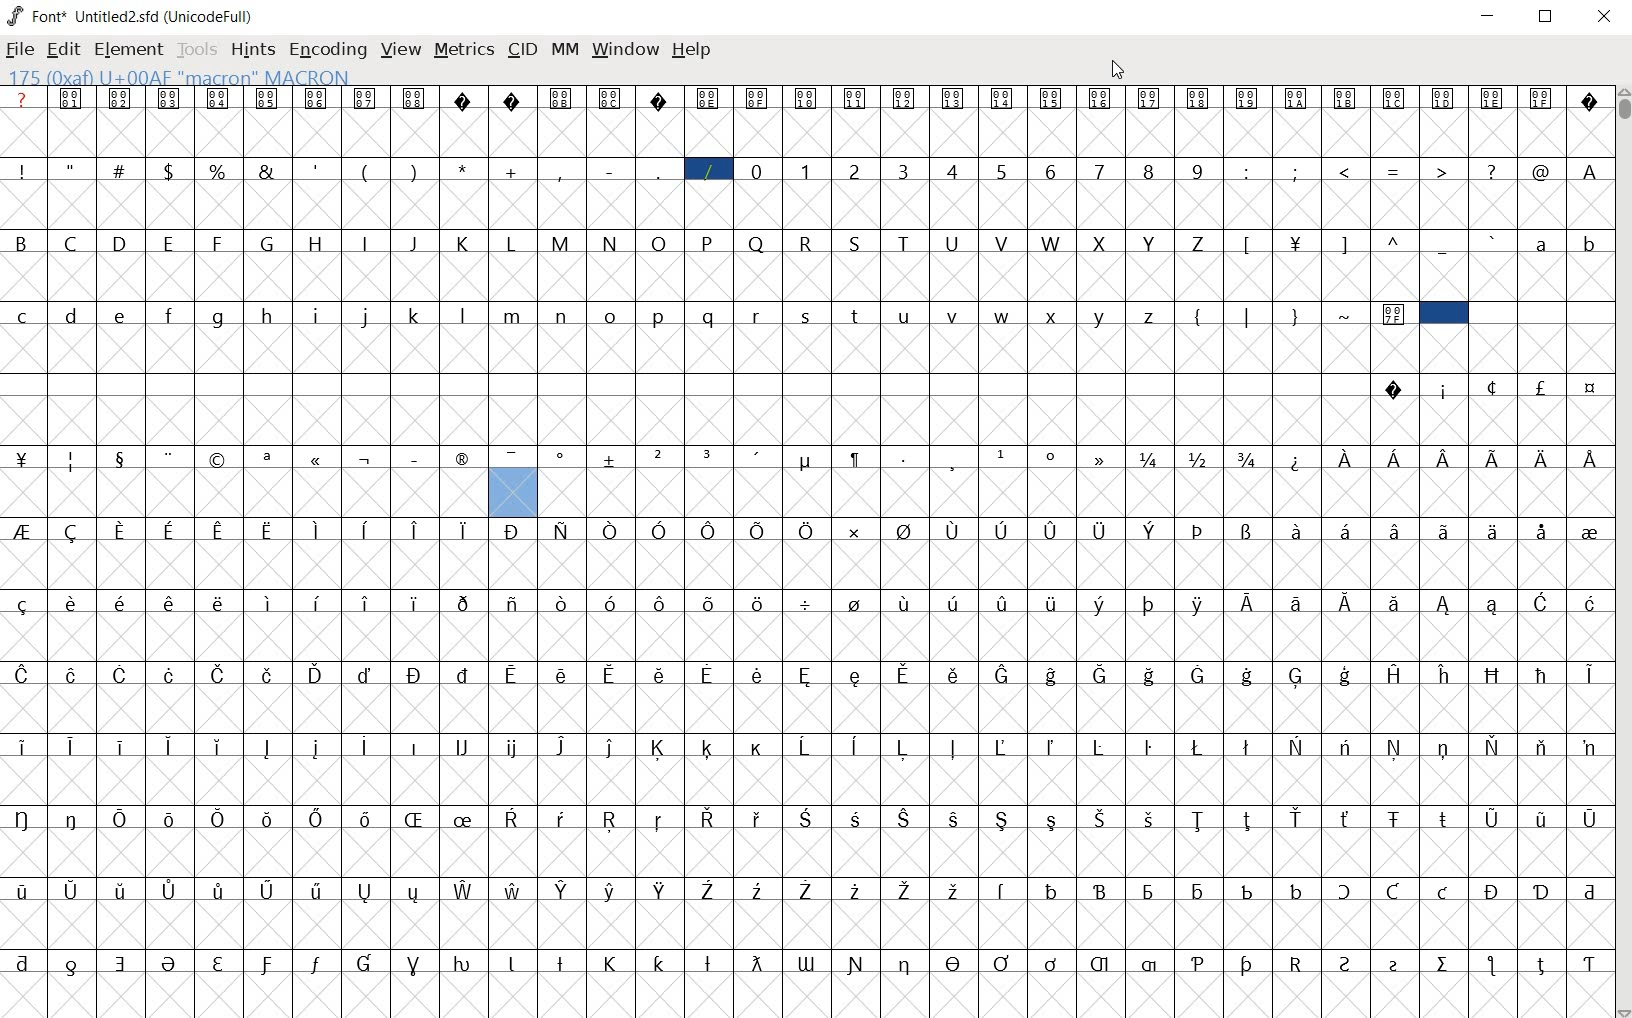  What do you see at coordinates (659, 243) in the screenshot?
I see `O` at bounding box center [659, 243].